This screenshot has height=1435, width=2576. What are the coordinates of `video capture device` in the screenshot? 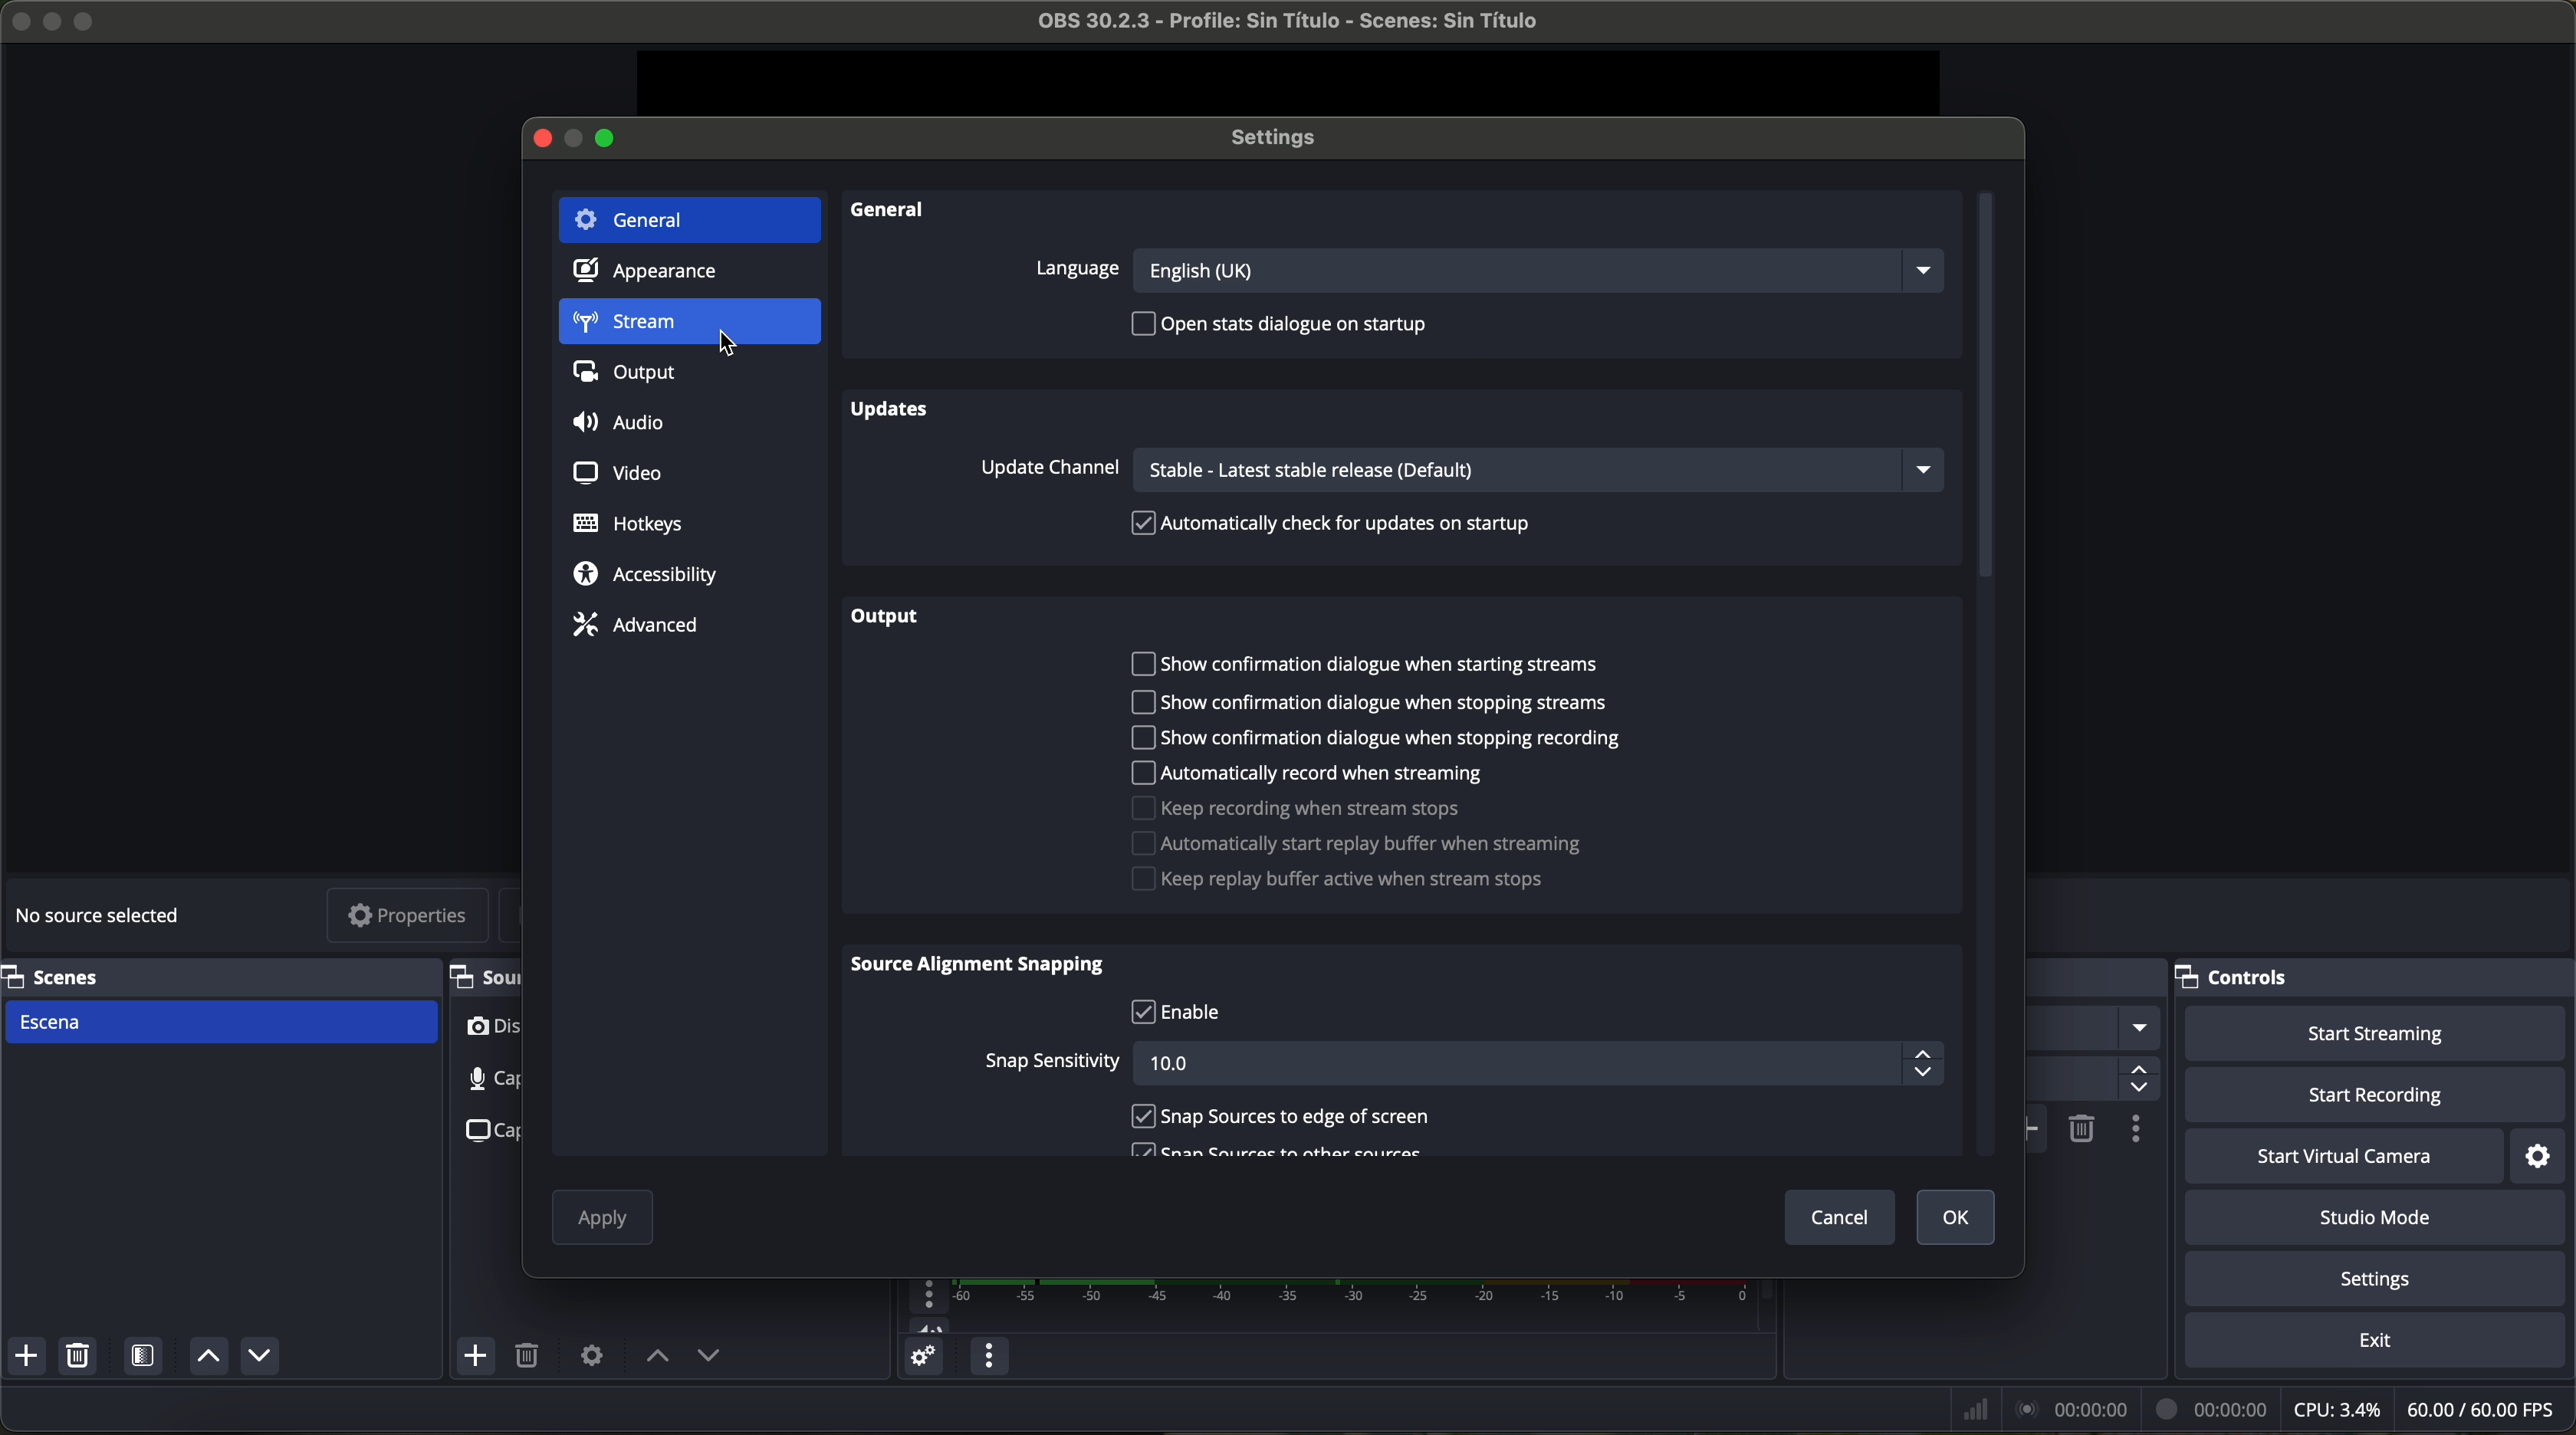 It's located at (491, 1031).